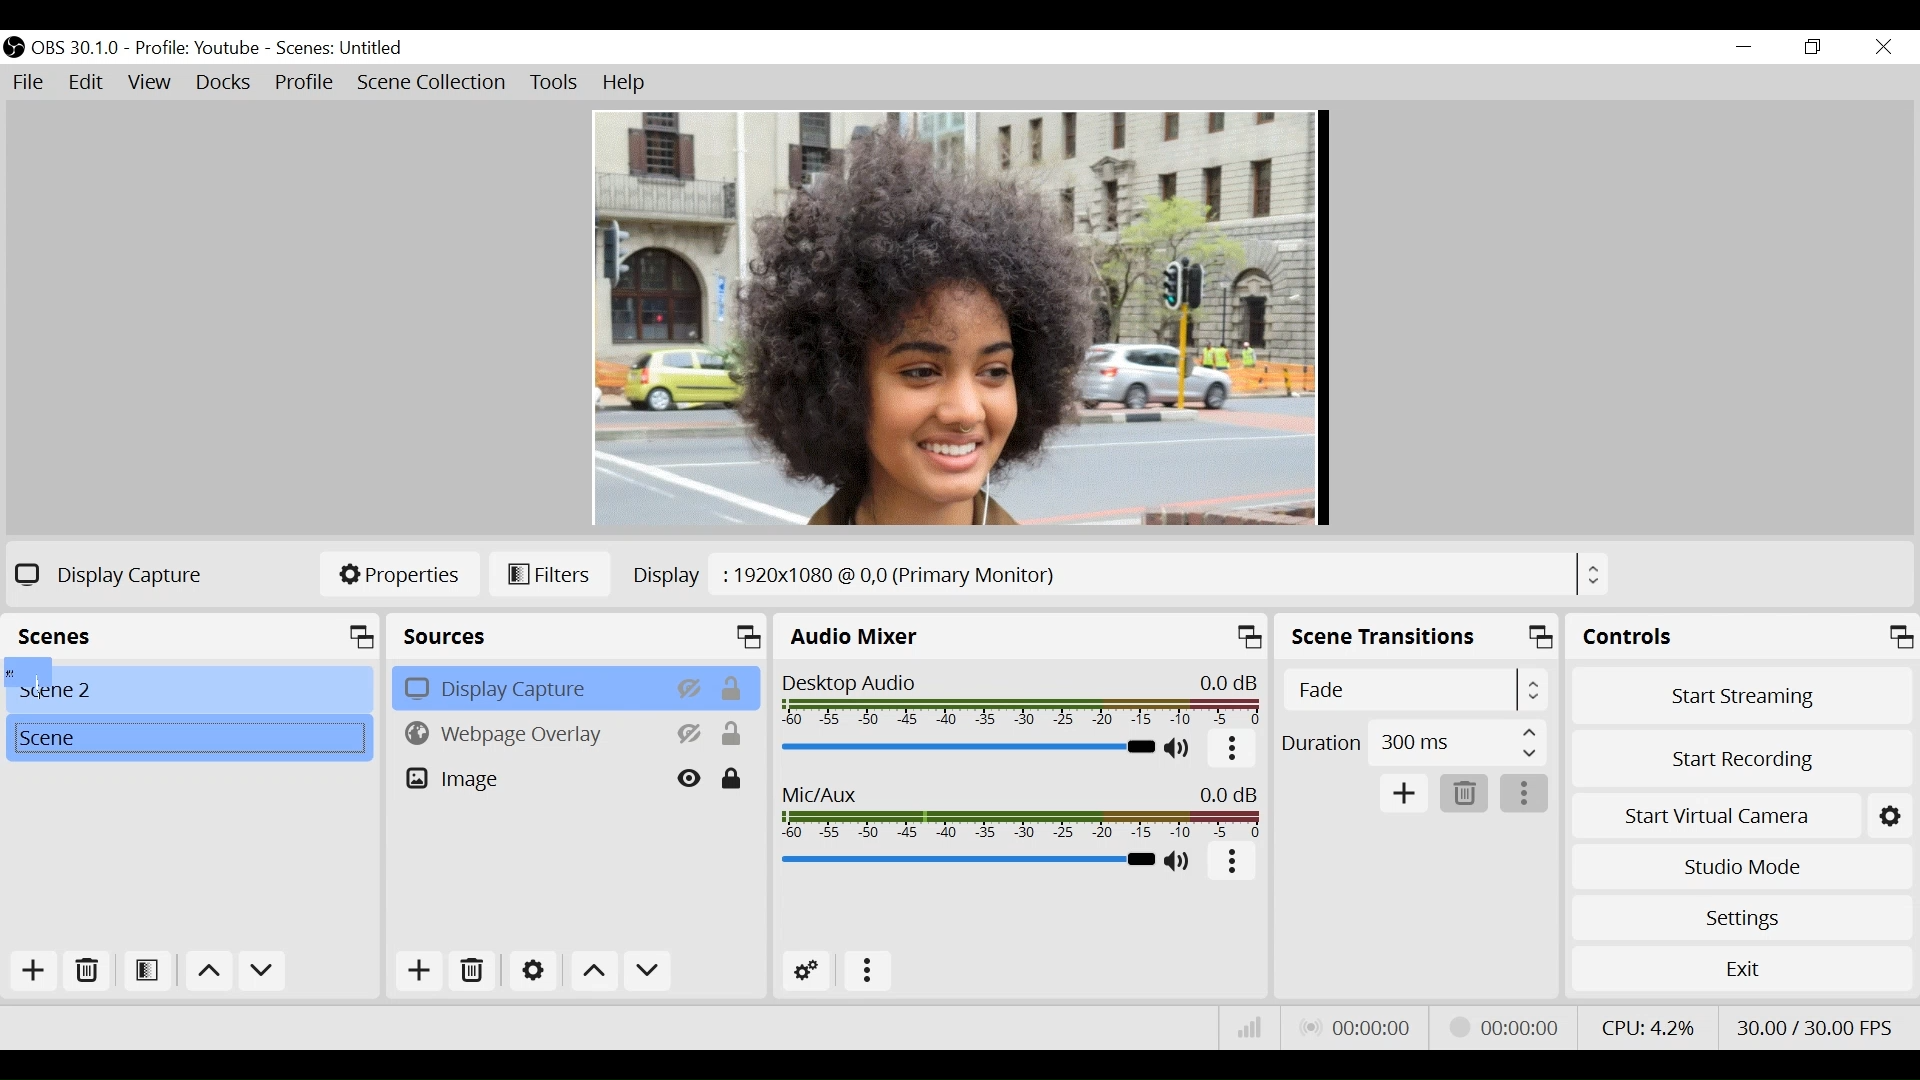  I want to click on Filters, so click(553, 575).